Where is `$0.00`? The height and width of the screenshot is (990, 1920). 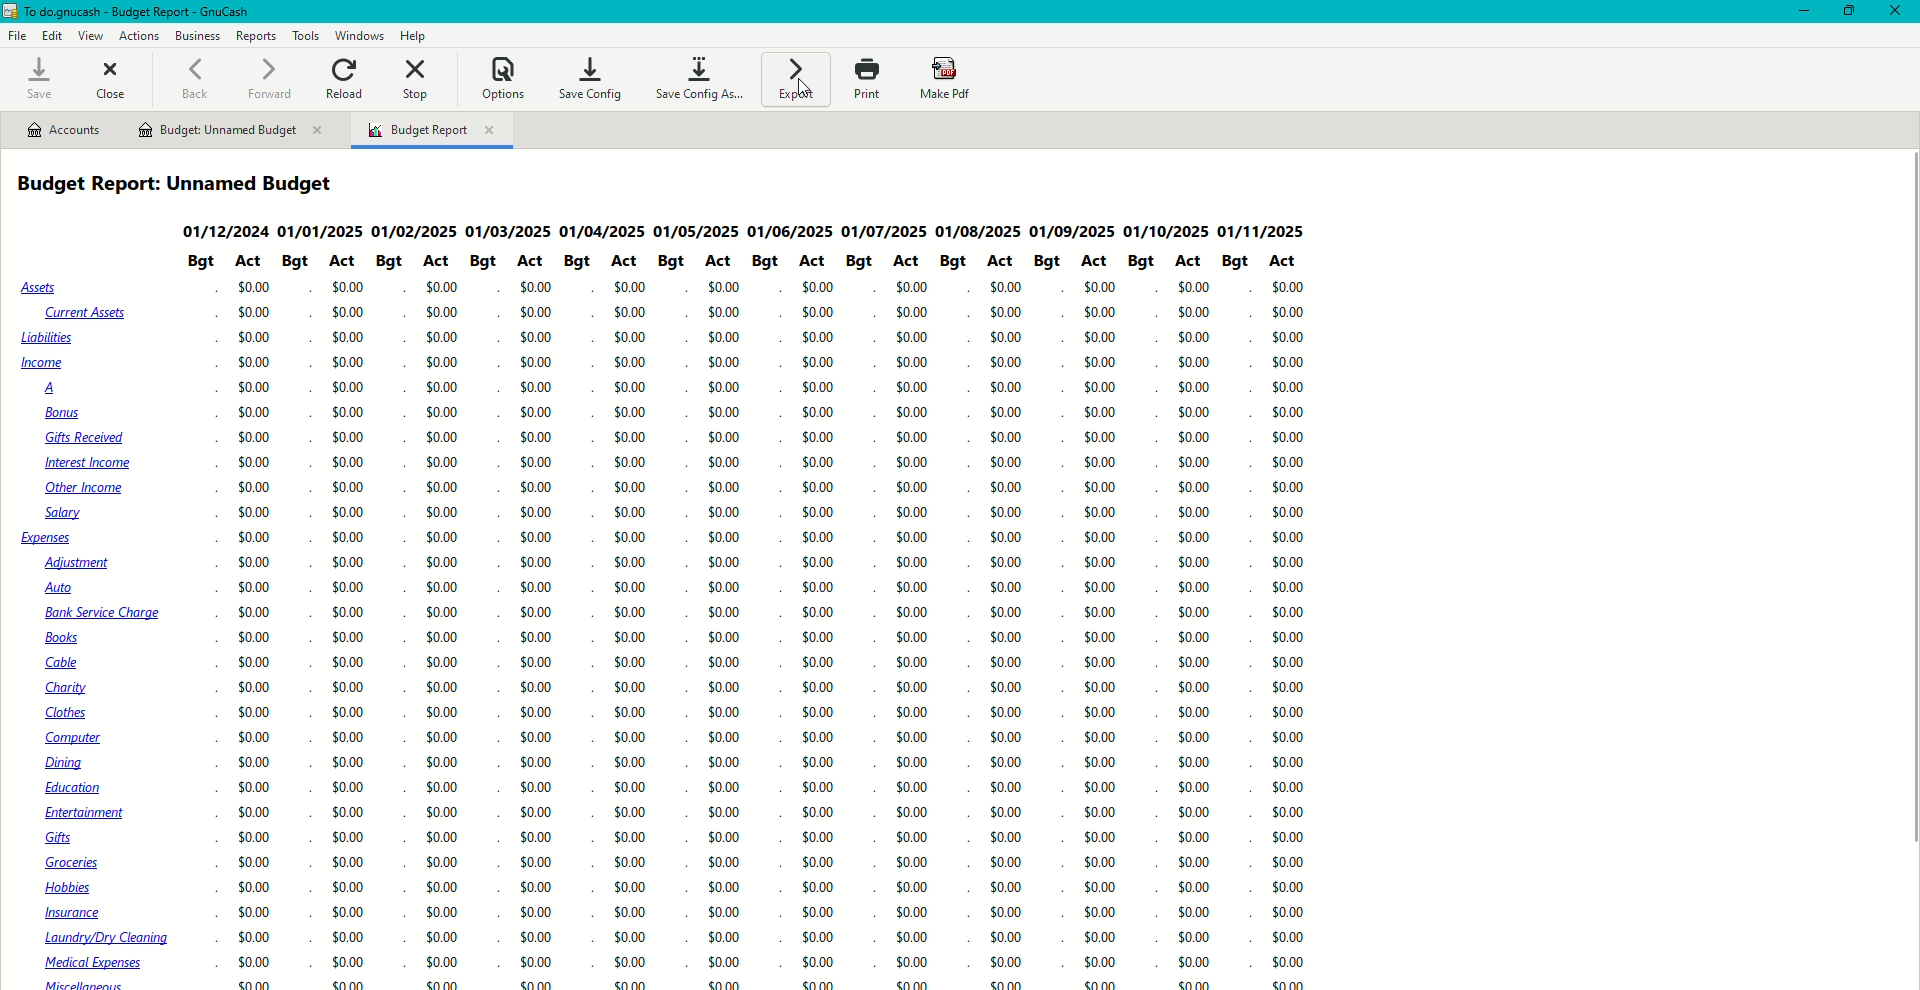 $0.00 is located at coordinates (726, 714).